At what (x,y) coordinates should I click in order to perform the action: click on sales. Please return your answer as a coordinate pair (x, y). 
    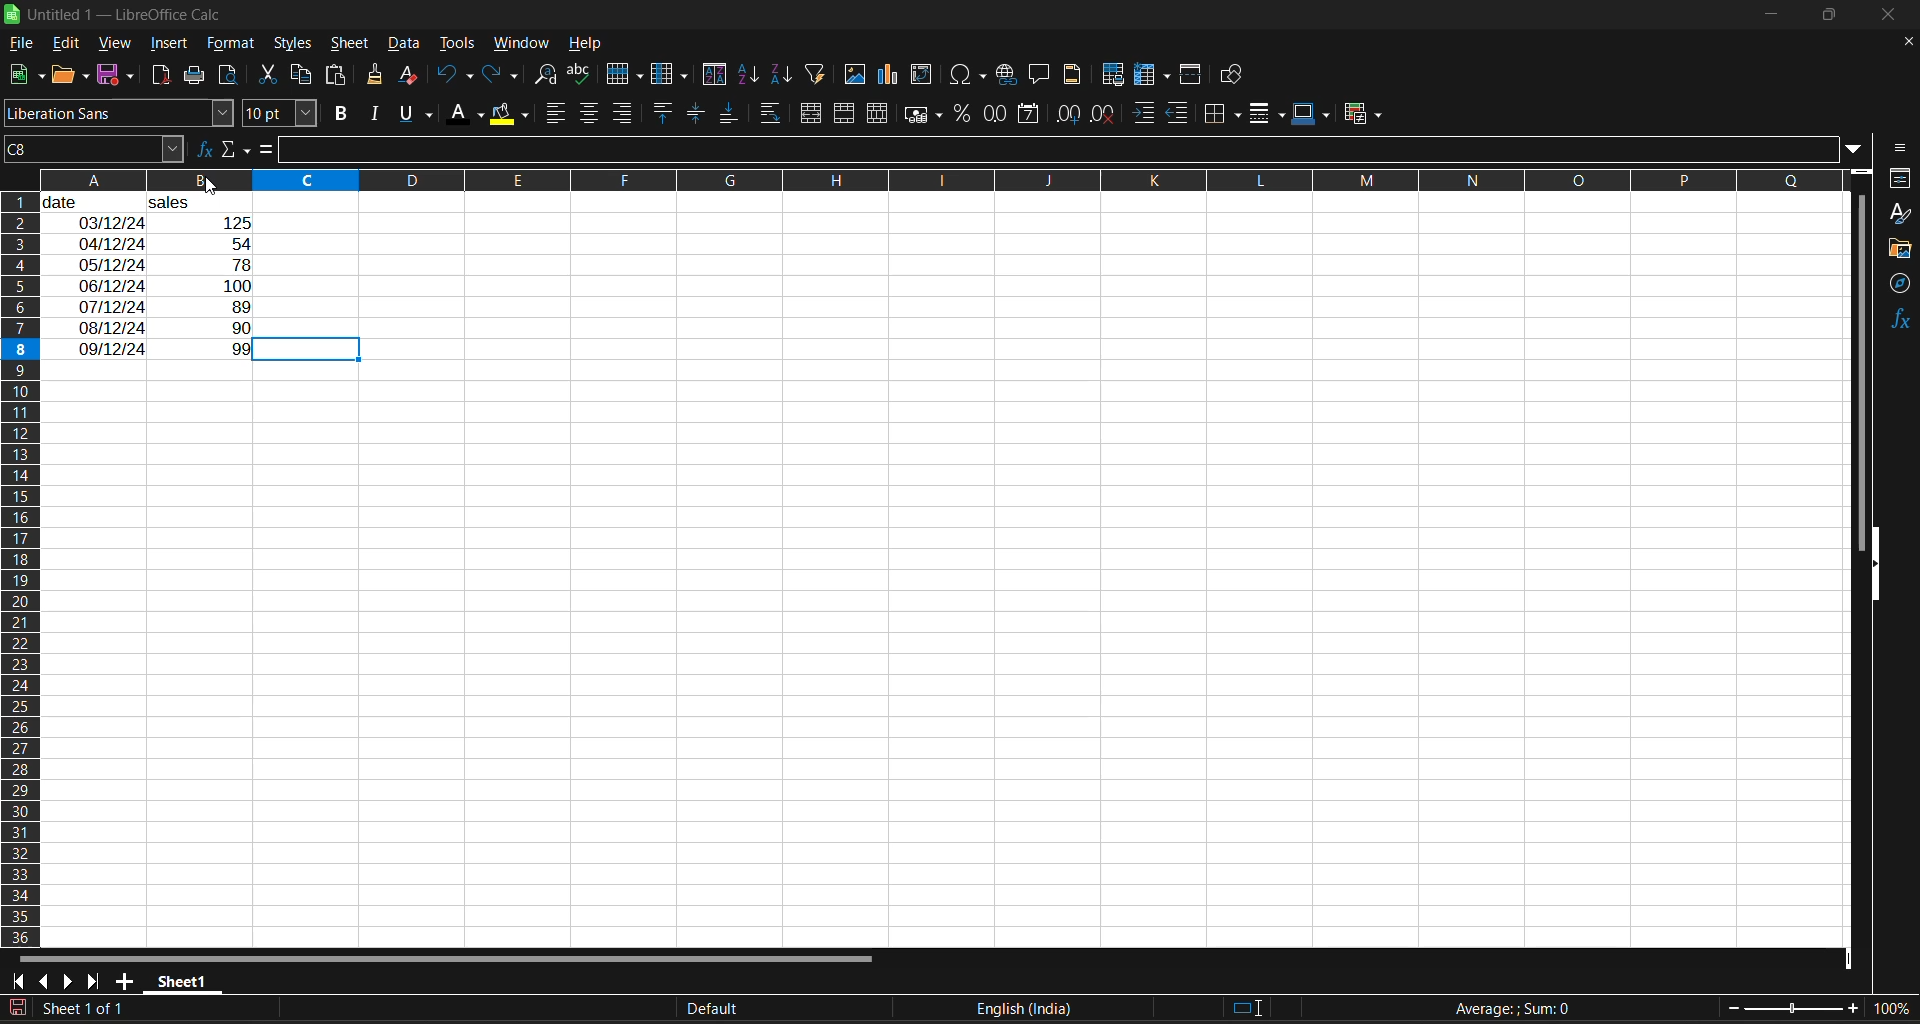
    Looking at the image, I should click on (196, 201).